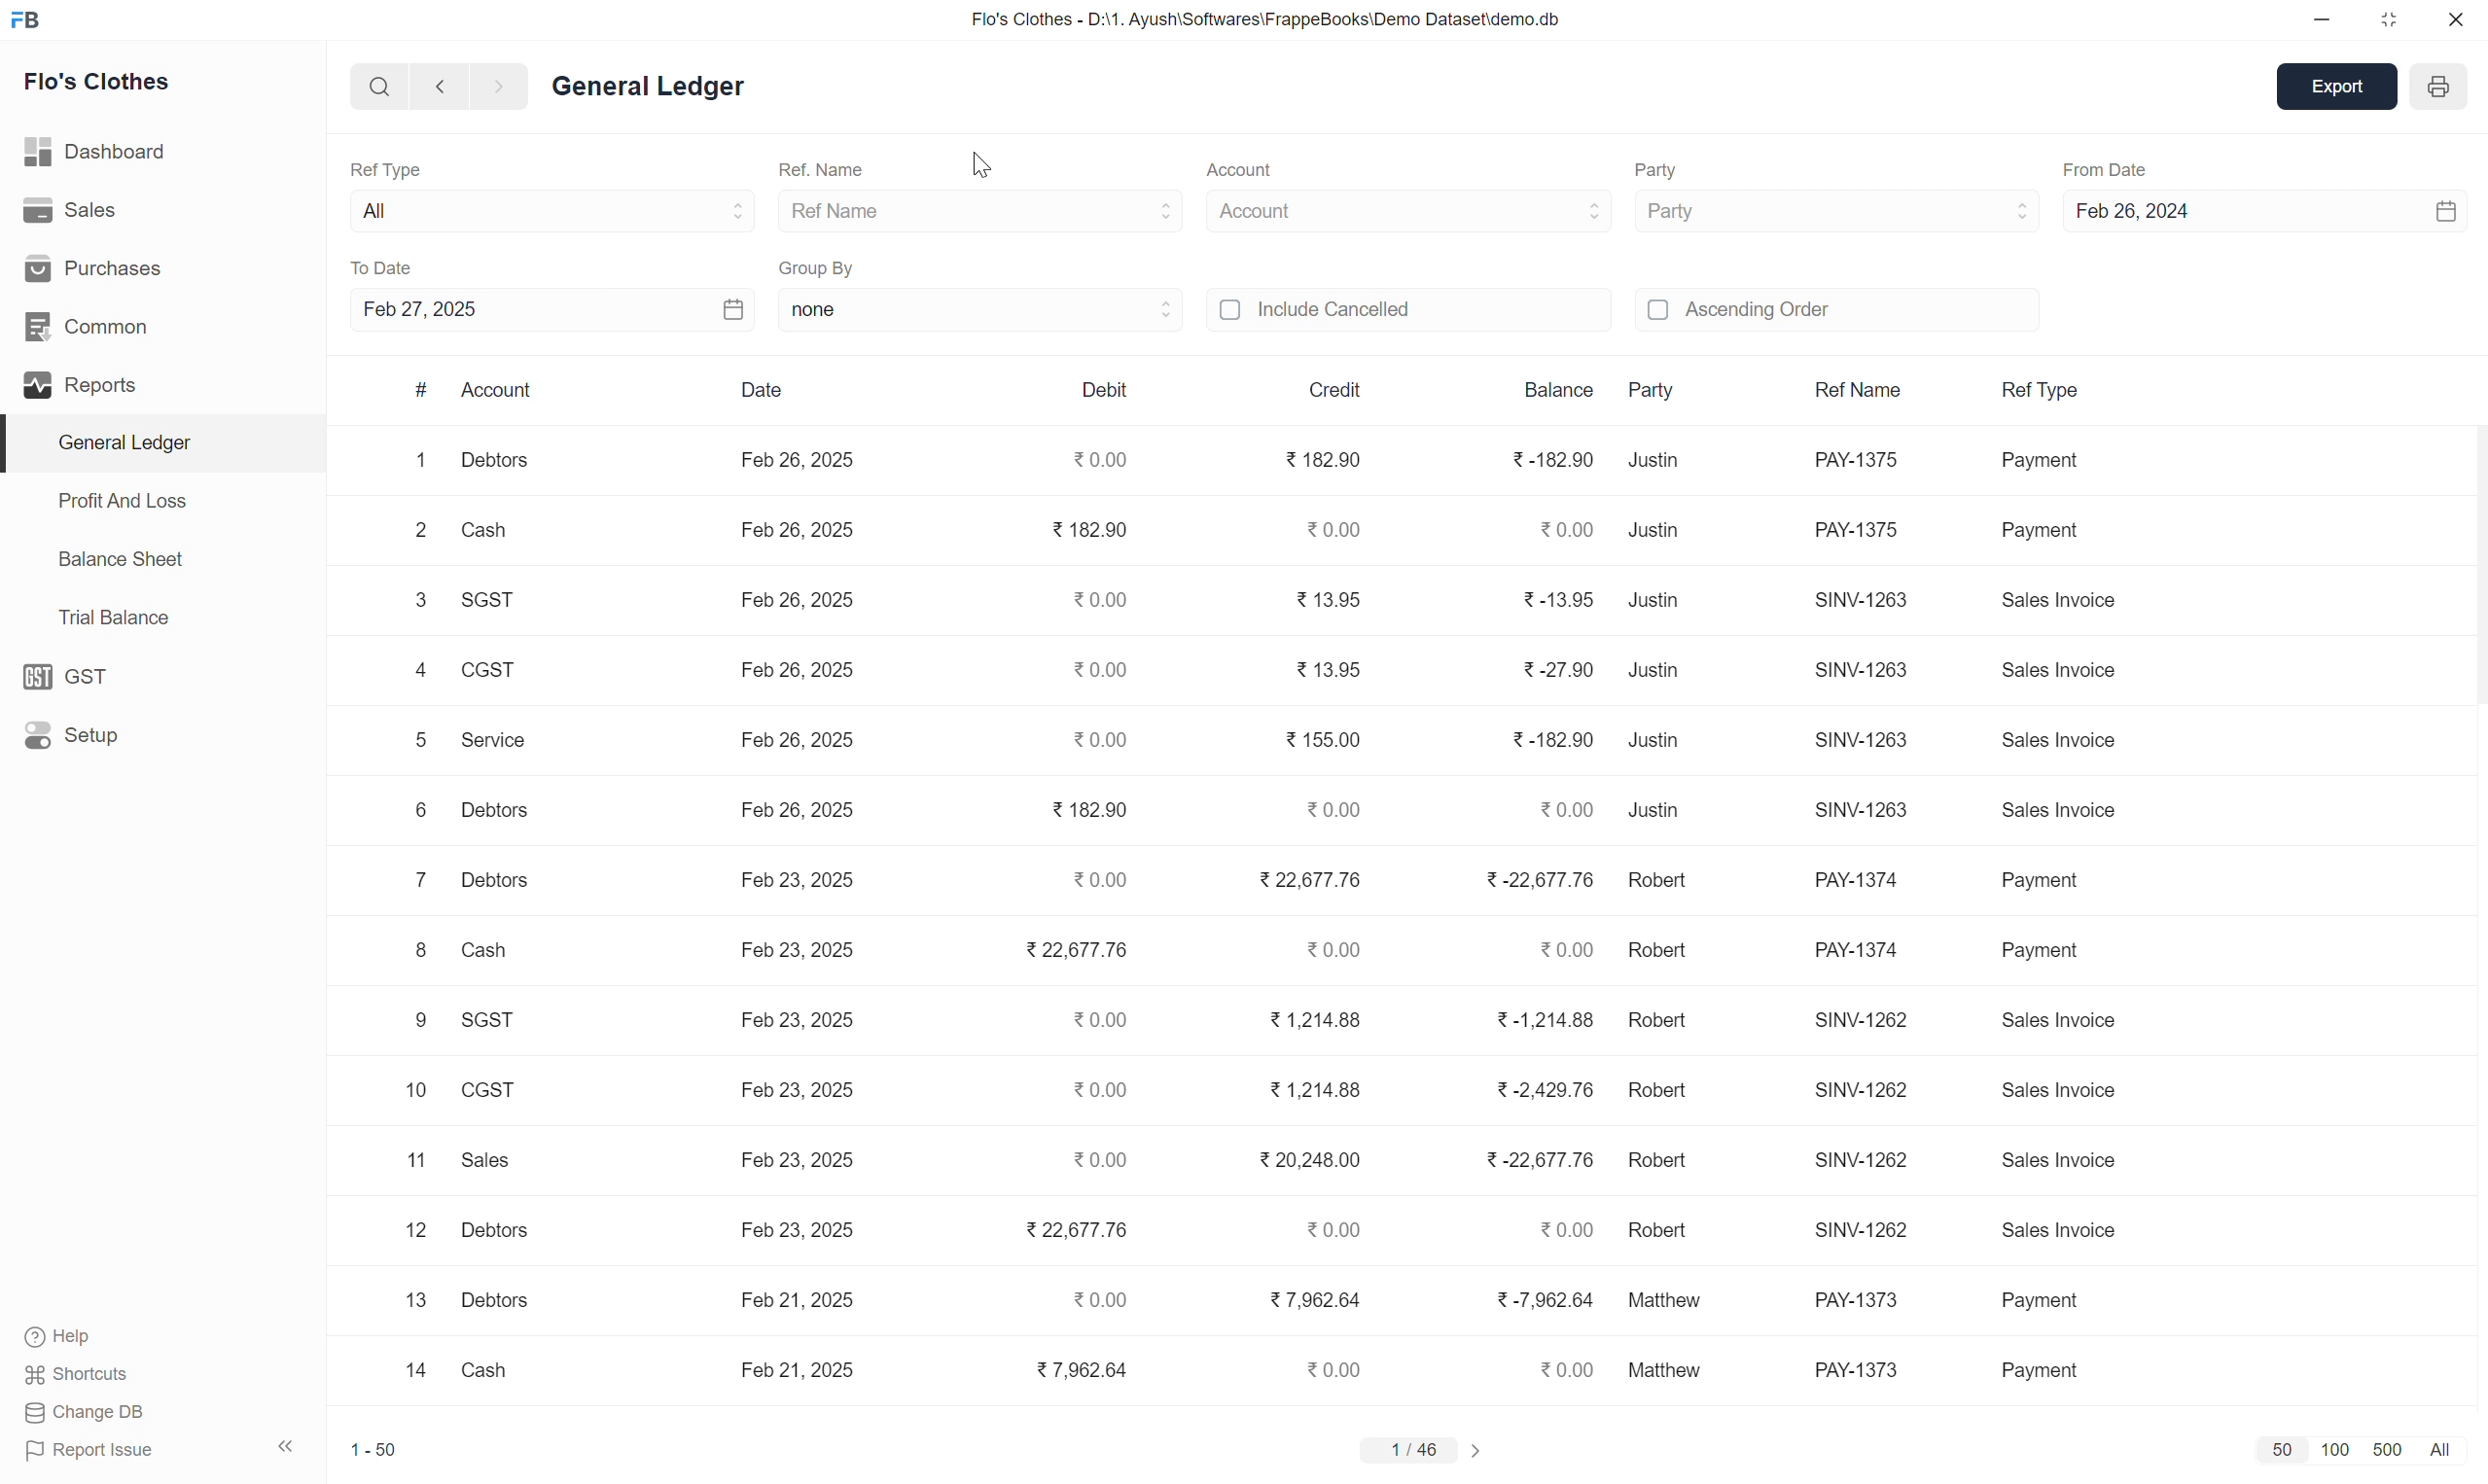  Describe the element at coordinates (1334, 1231) in the screenshot. I see `0.00` at that location.